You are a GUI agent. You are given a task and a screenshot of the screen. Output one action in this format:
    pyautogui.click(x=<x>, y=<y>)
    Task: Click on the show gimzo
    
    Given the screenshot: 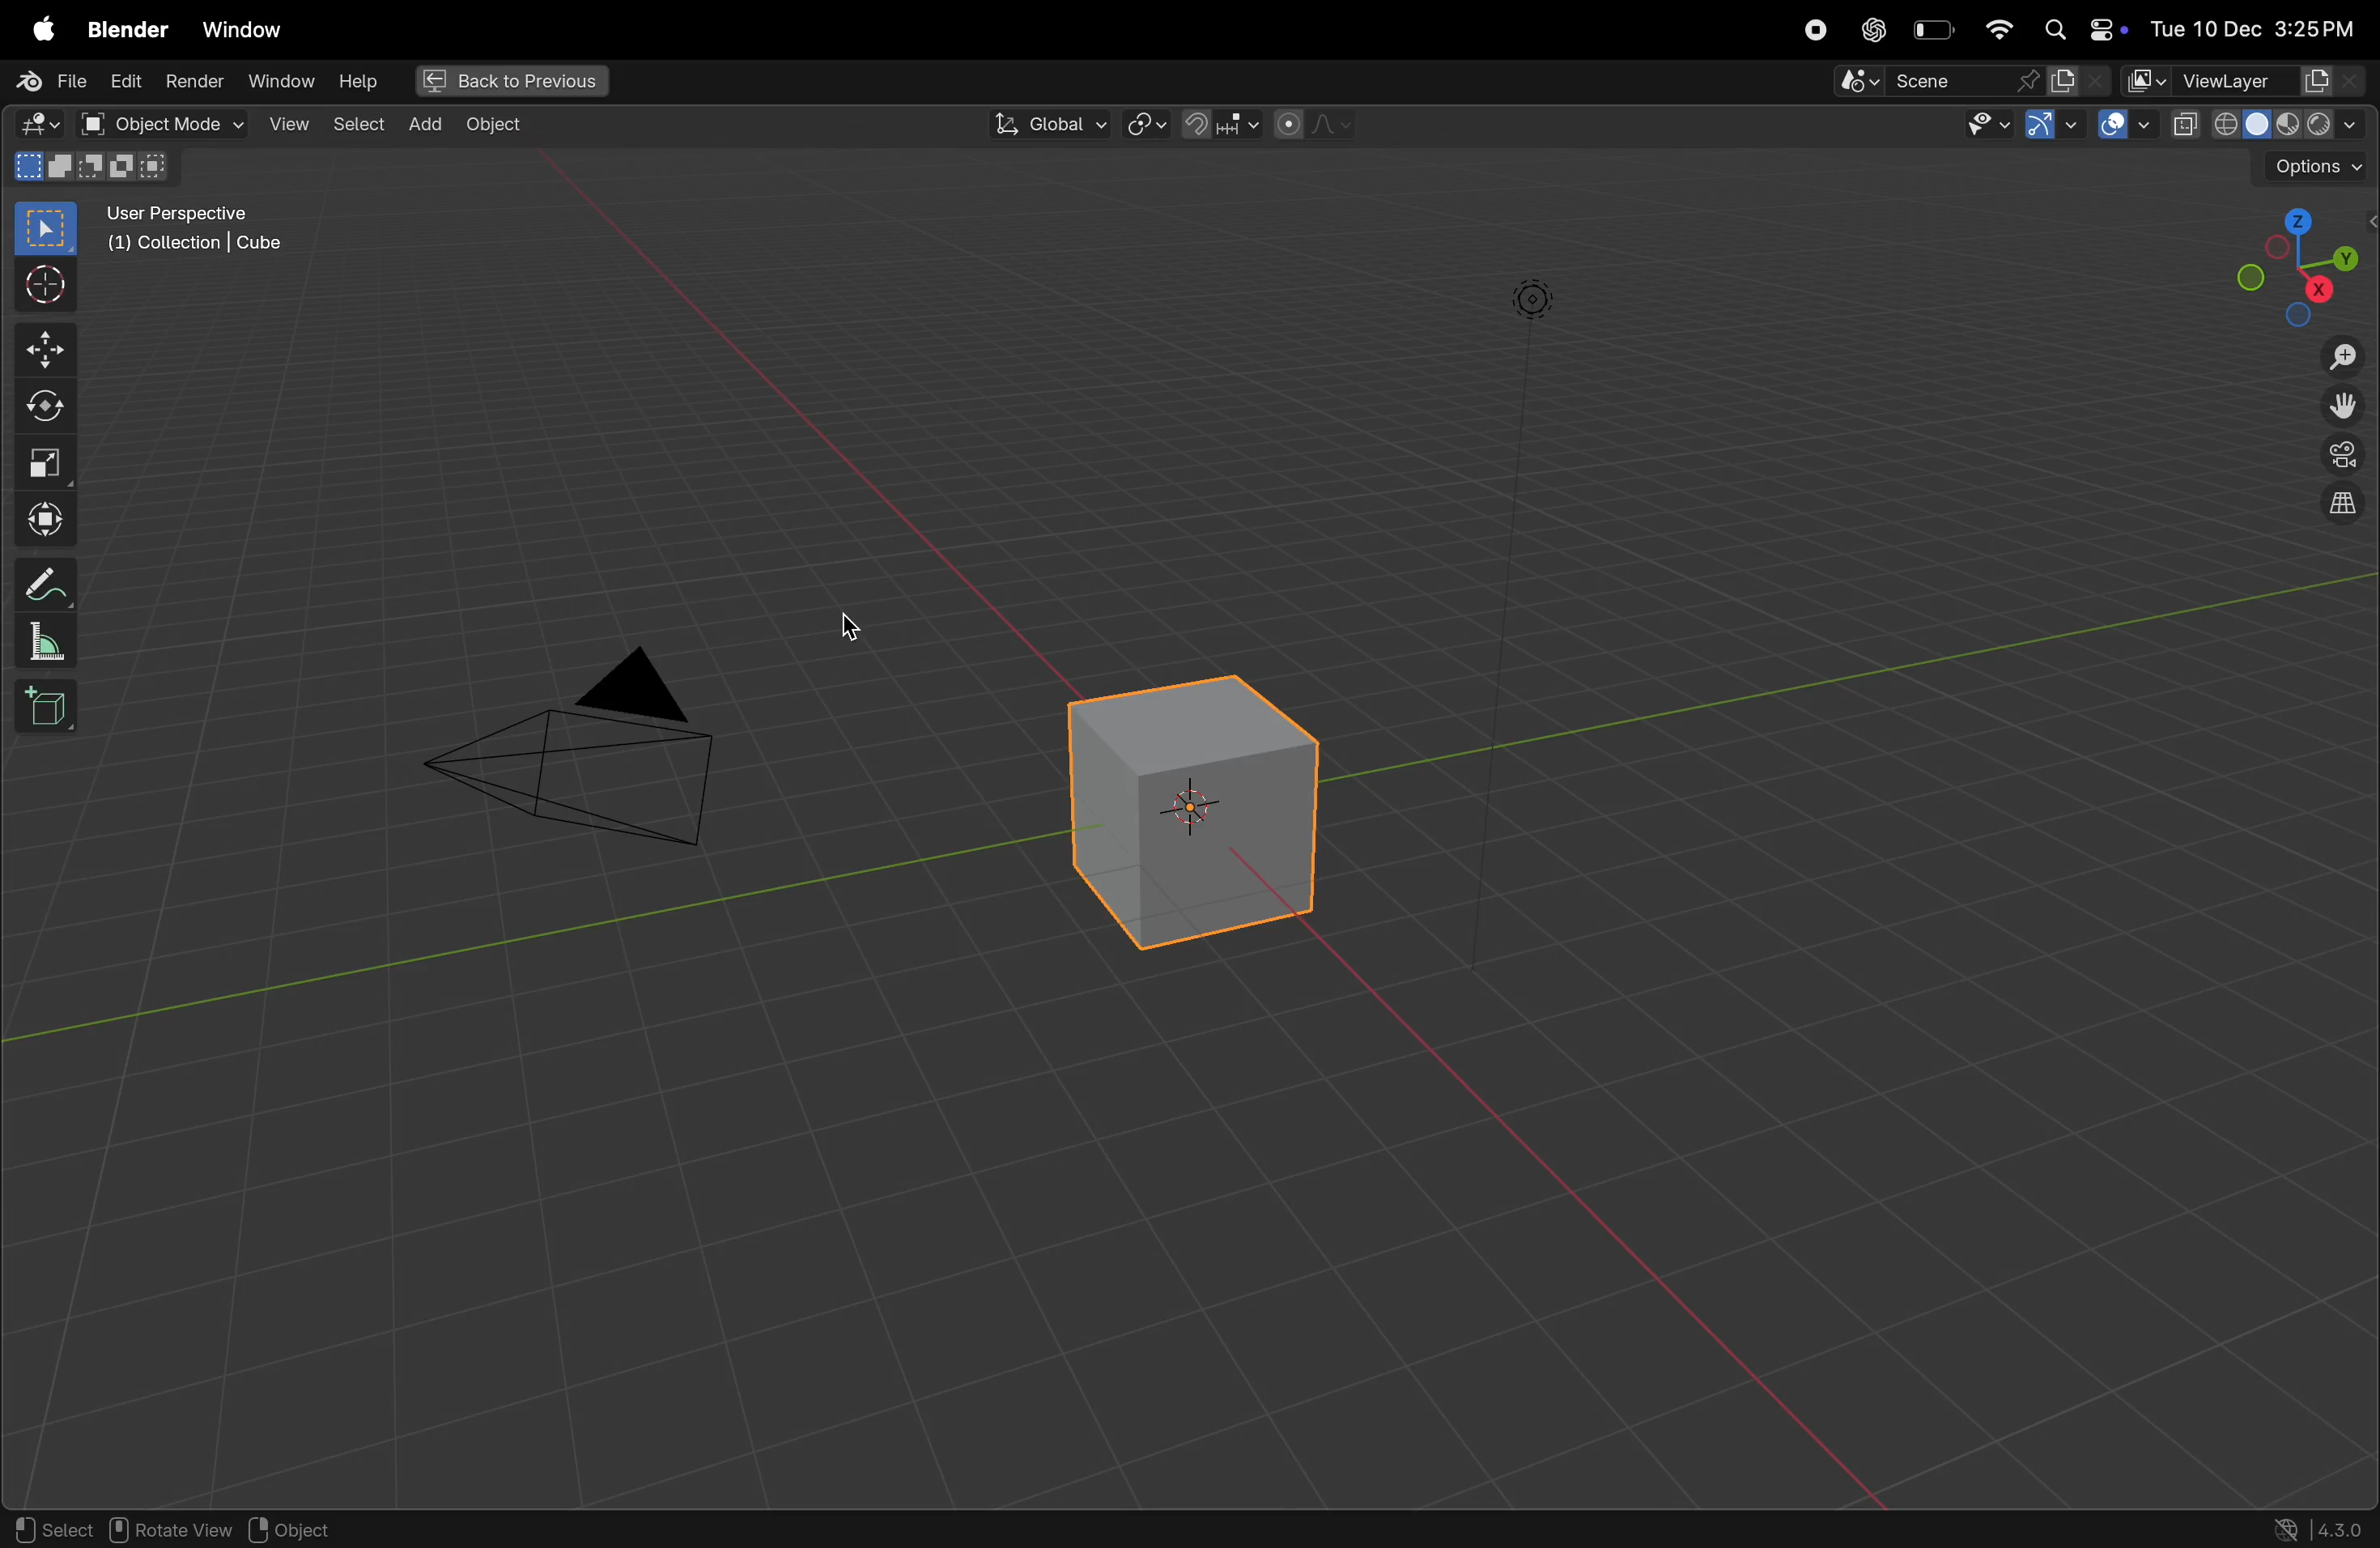 What is the action you would take?
    pyautogui.click(x=2049, y=126)
    